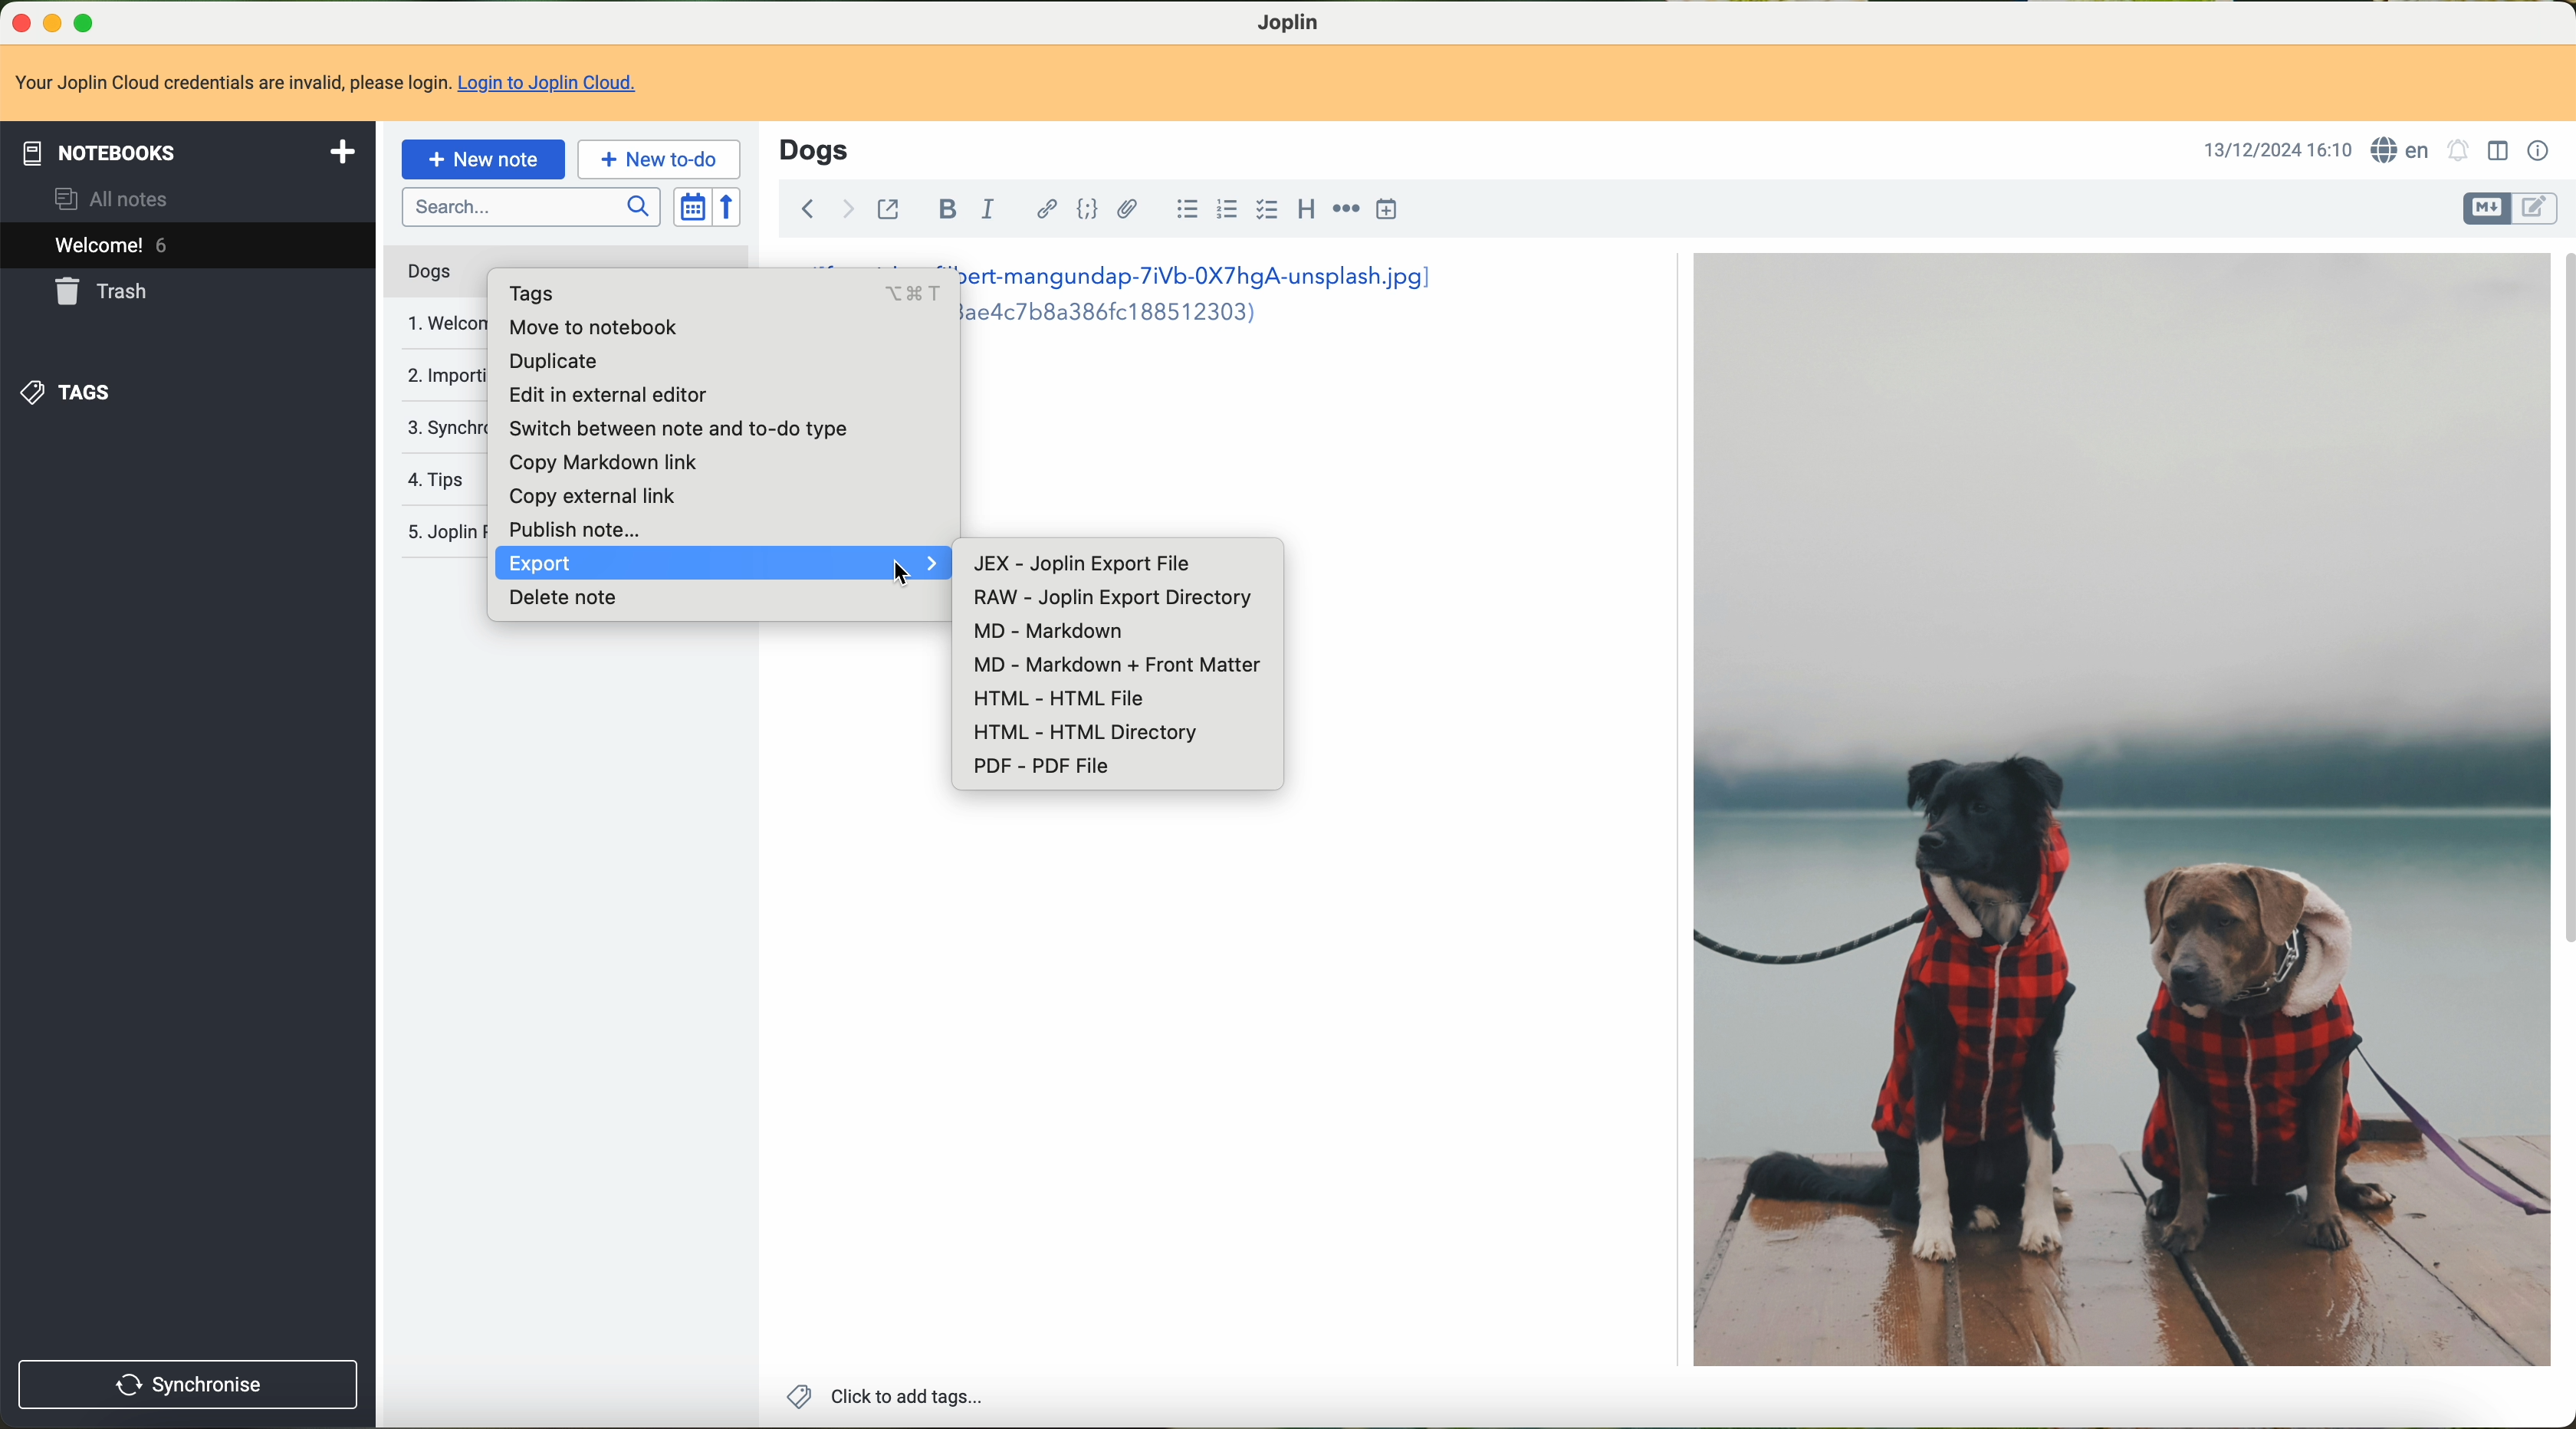  What do you see at coordinates (1118, 597) in the screenshot?
I see `RAW - Joplin Export Directory` at bounding box center [1118, 597].